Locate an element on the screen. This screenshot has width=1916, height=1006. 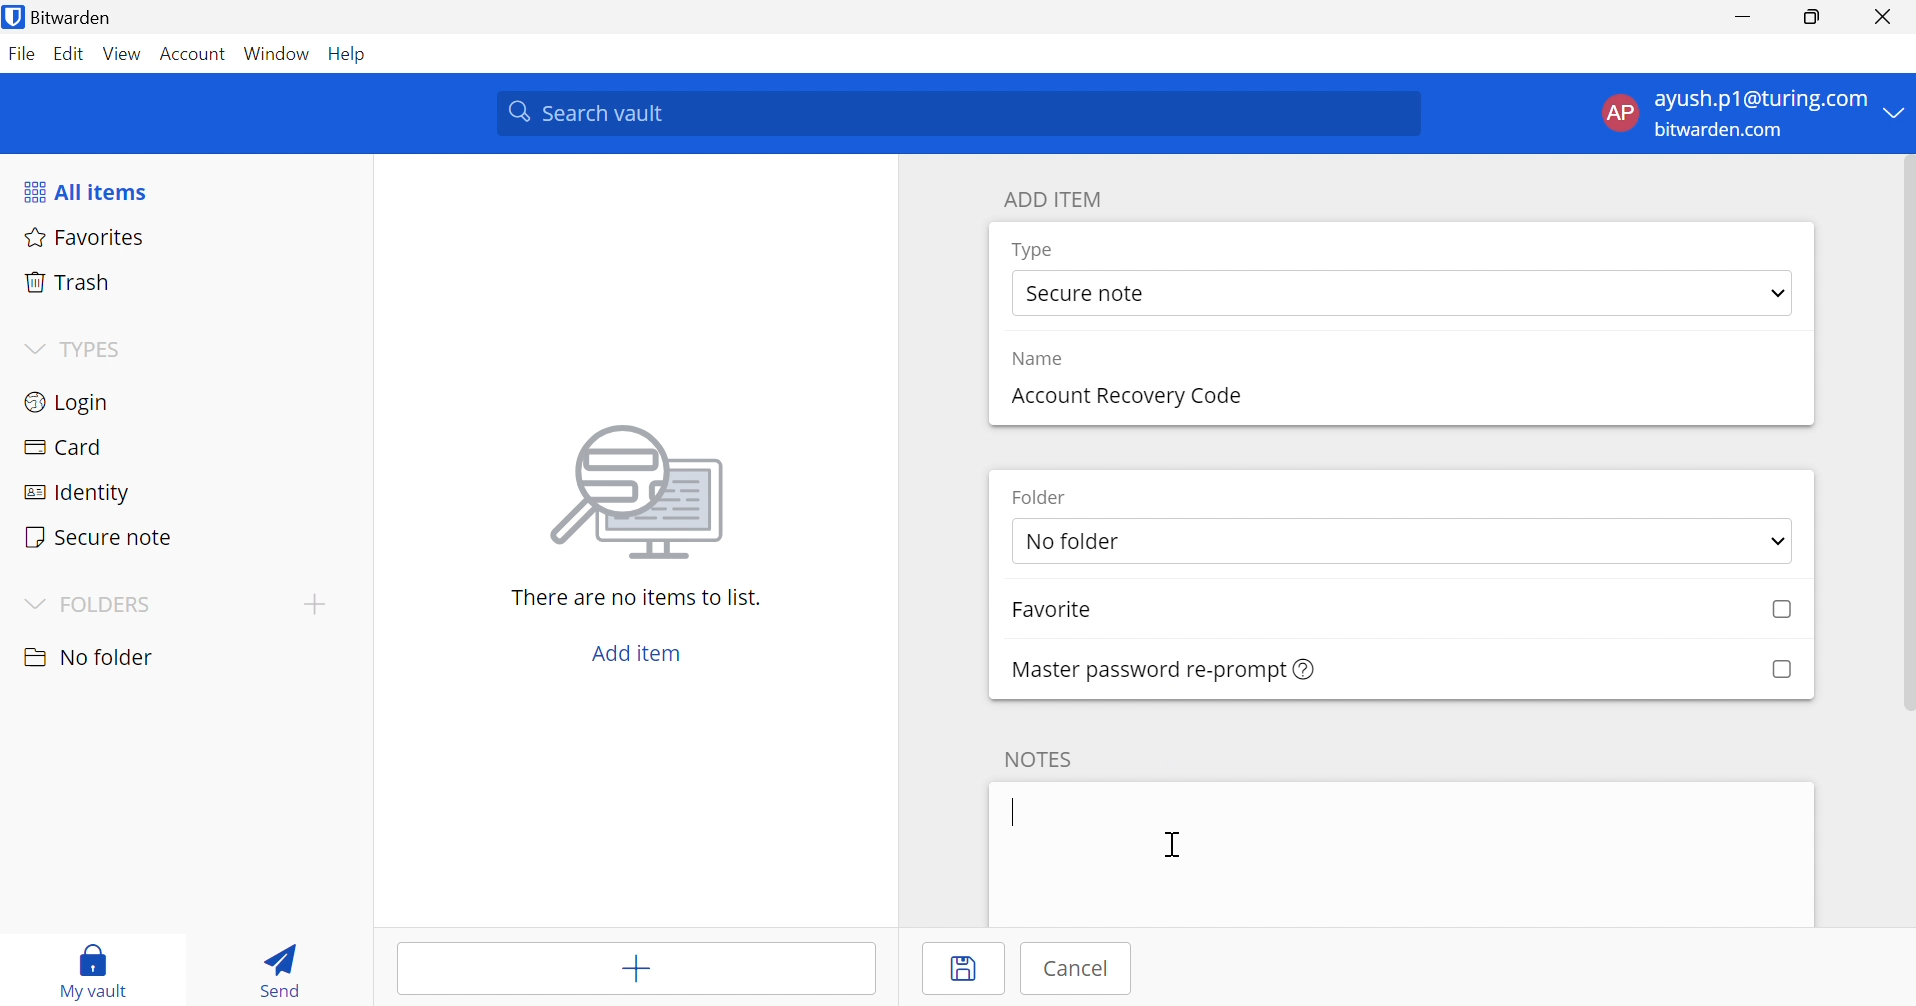
Search vault is located at coordinates (961, 114).